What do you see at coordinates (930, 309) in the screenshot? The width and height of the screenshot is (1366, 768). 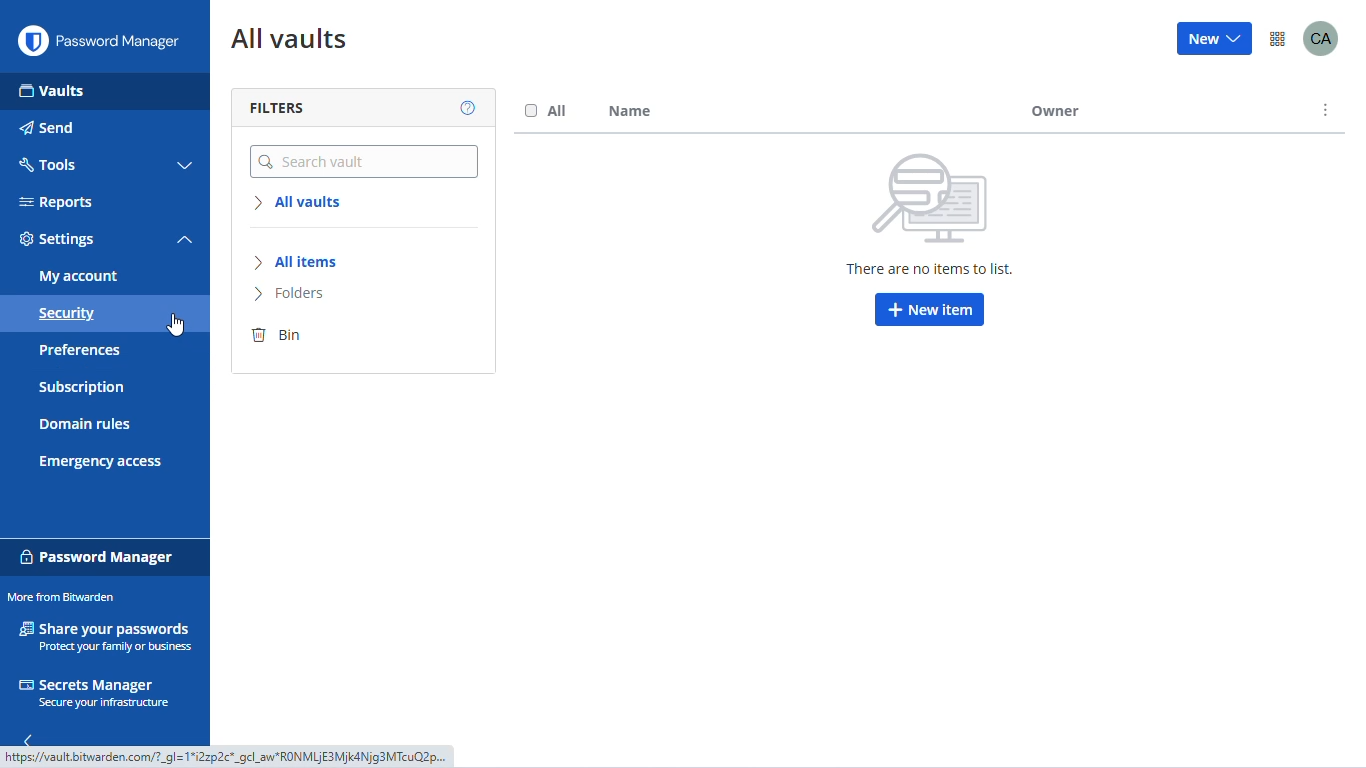 I see `new item` at bounding box center [930, 309].